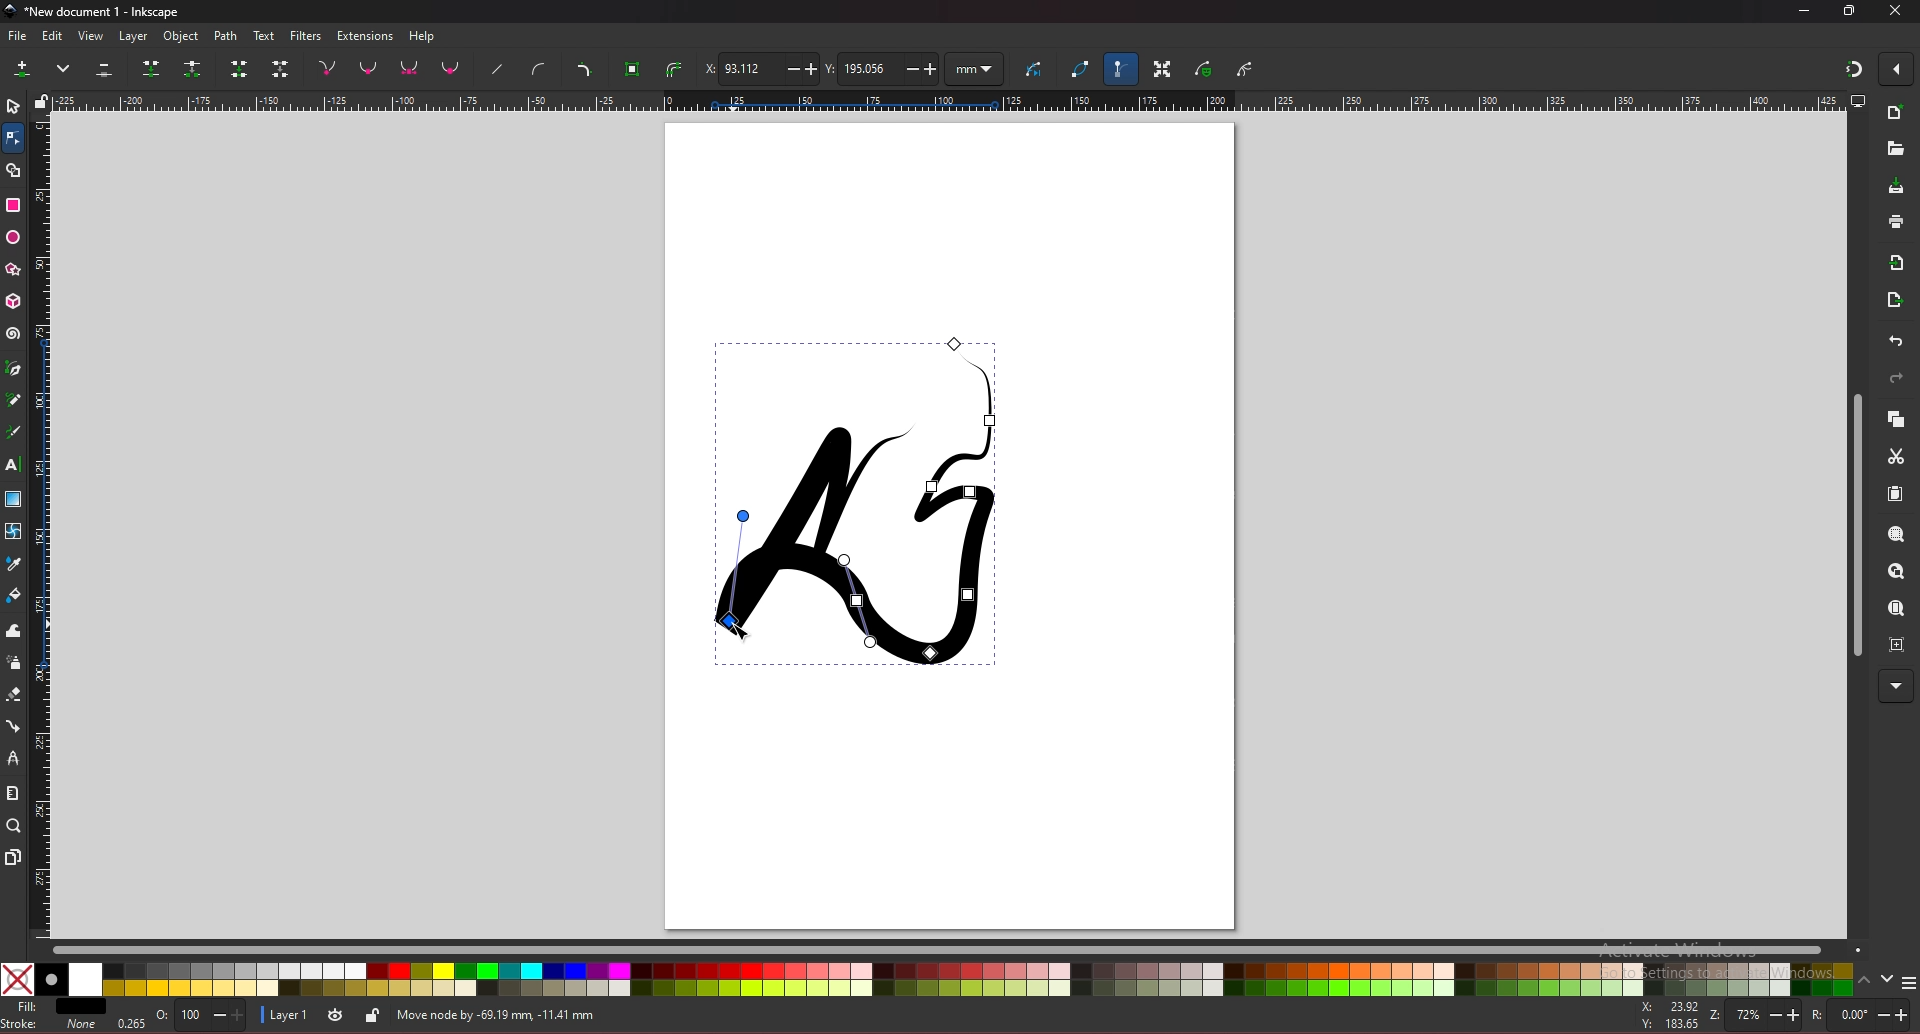  Describe the element at coordinates (1854, 69) in the screenshot. I see `snapping` at that location.